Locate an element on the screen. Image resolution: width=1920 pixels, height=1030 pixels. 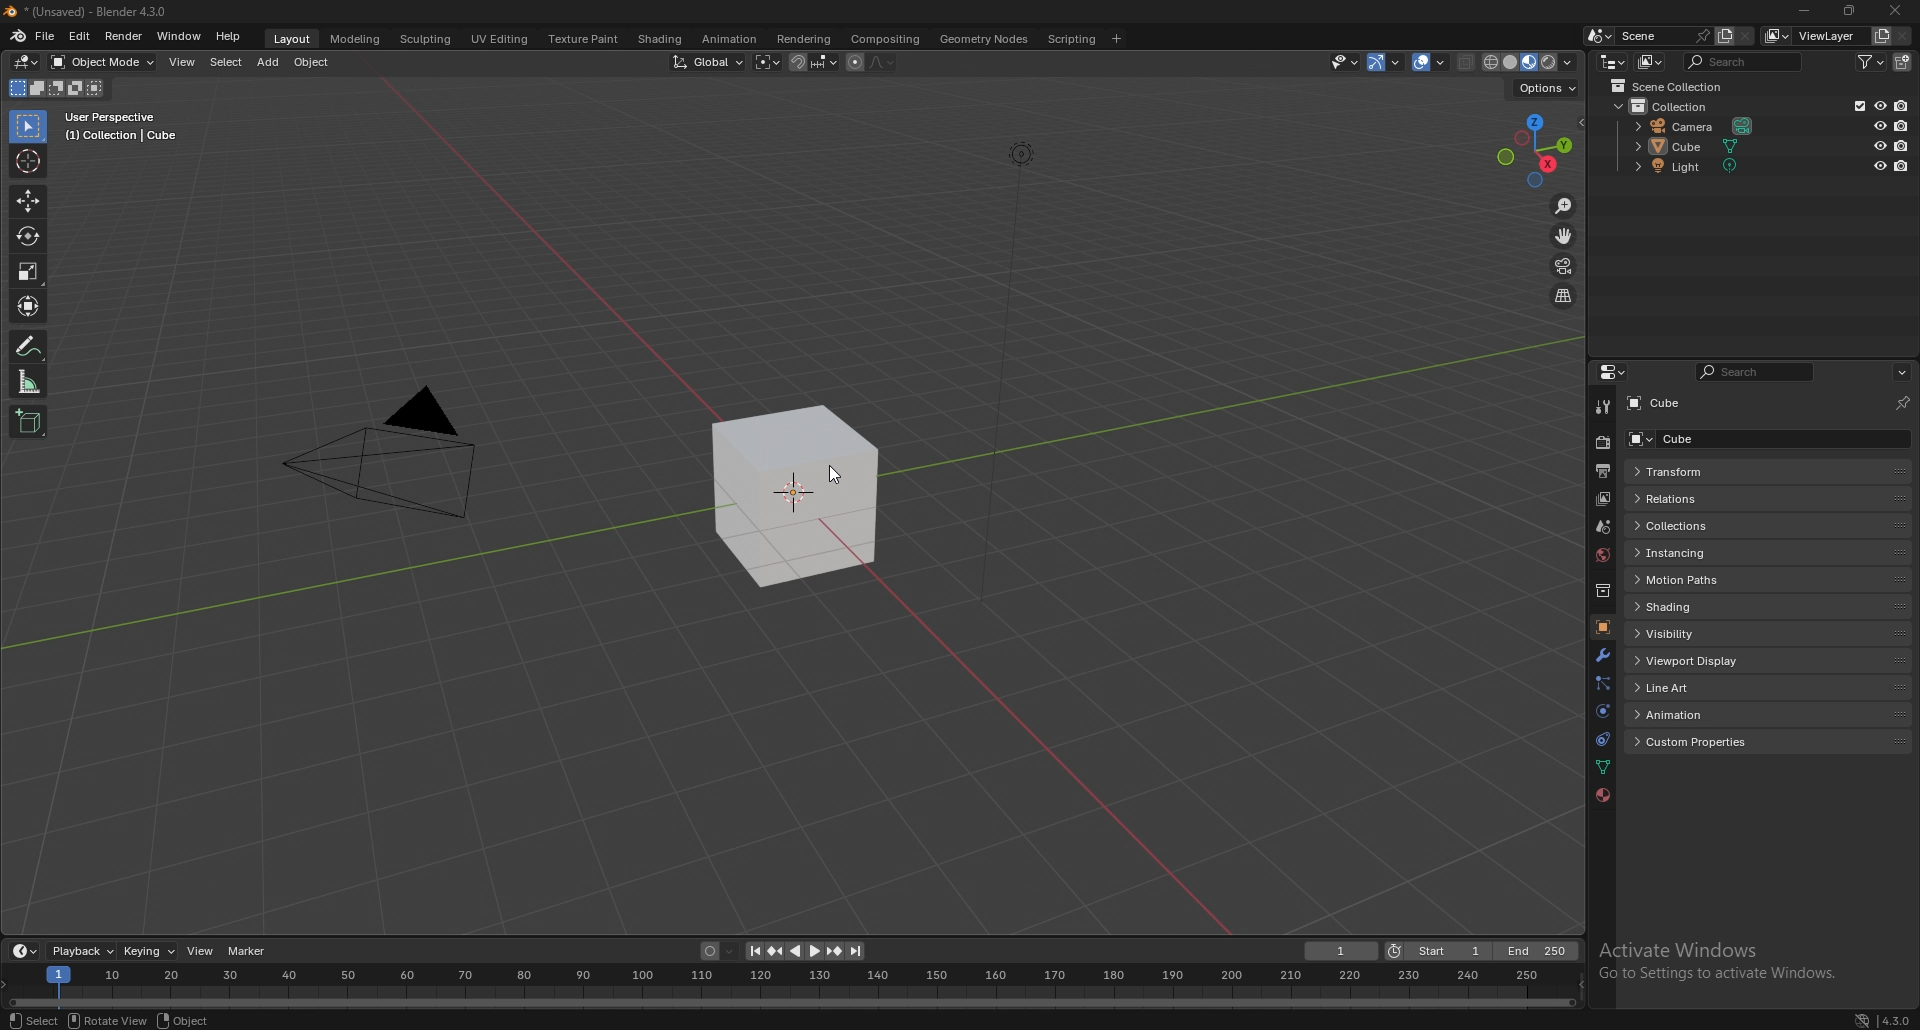
add collection is located at coordinates (1902, 62).